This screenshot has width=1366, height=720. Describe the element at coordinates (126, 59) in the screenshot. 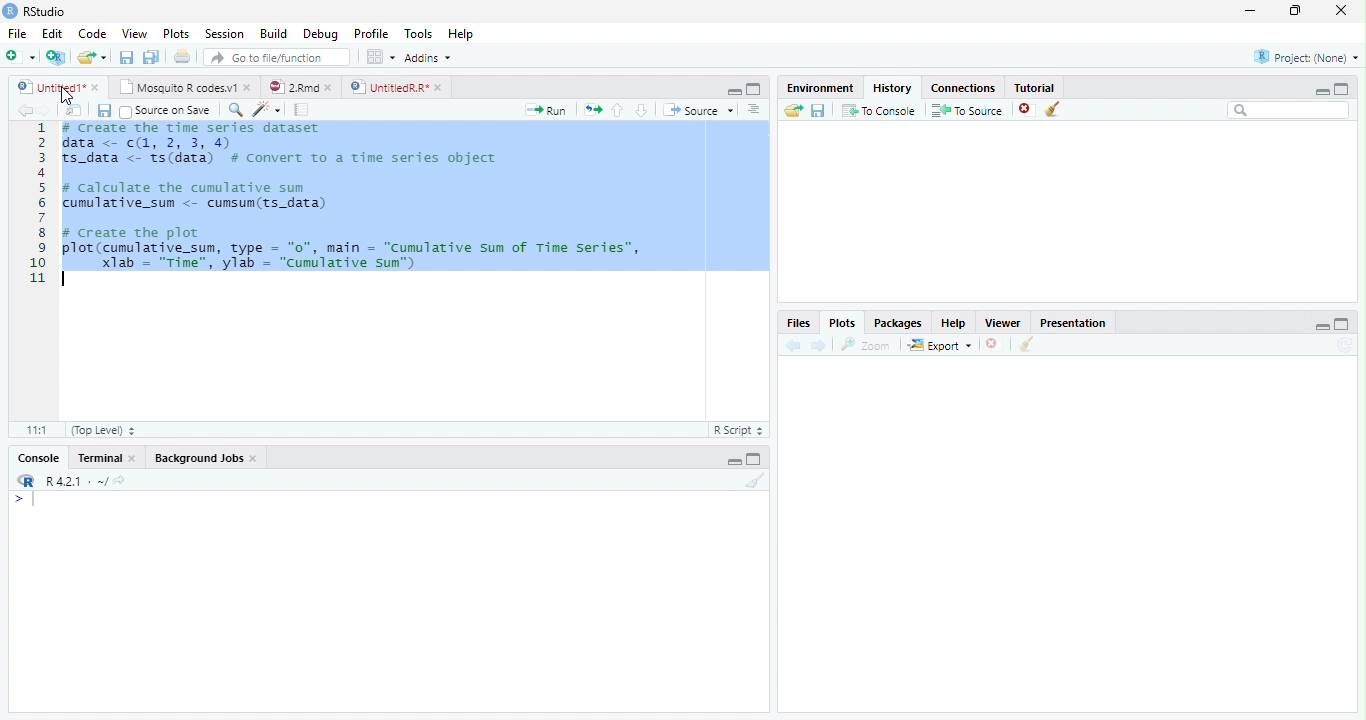

I see `Save` at that location.